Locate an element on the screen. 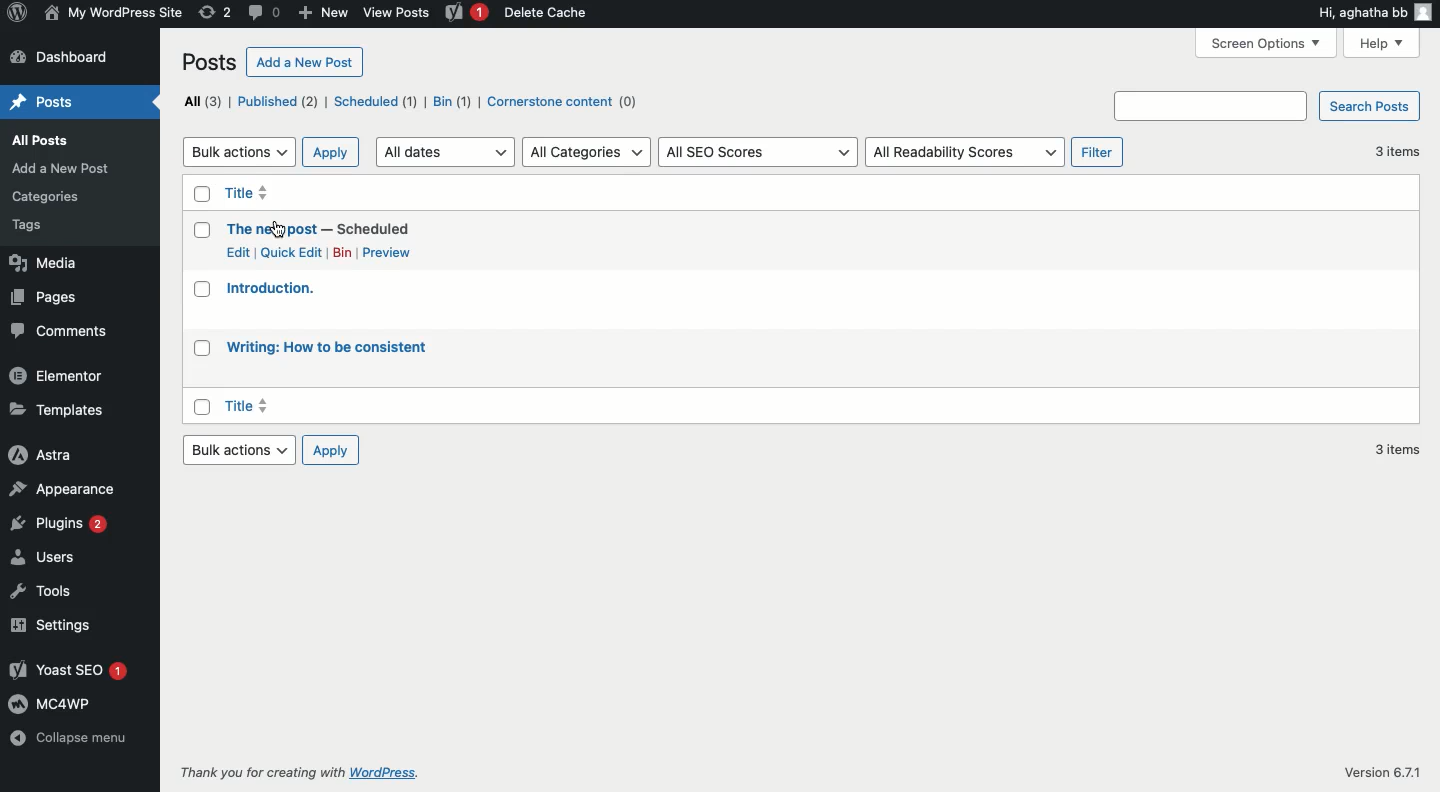 This screenshot has width=1440, height=792. Settings is located at coordinates (54, 625).